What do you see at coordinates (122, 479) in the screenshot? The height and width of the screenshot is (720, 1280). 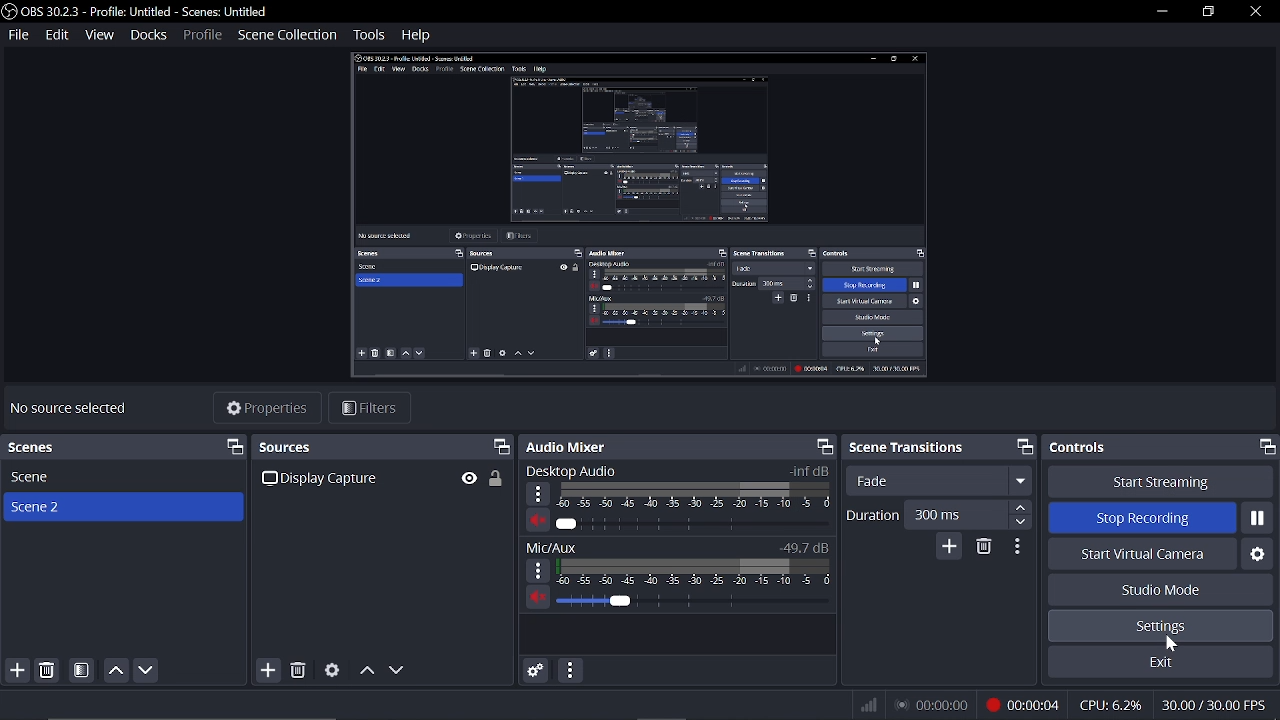 I see `scene ` at bounding box center [122, 479].